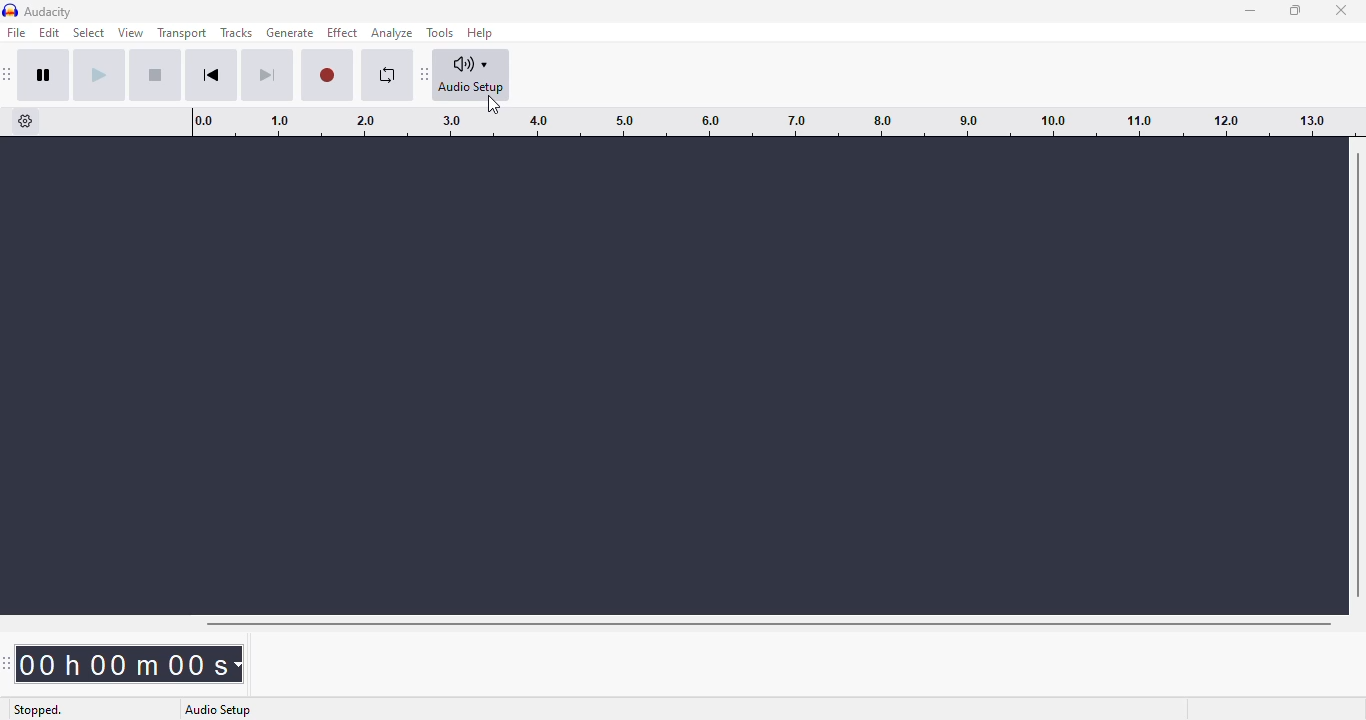 This screenshot has height=720, width=1366. I want to click on record, so click(327, 76).